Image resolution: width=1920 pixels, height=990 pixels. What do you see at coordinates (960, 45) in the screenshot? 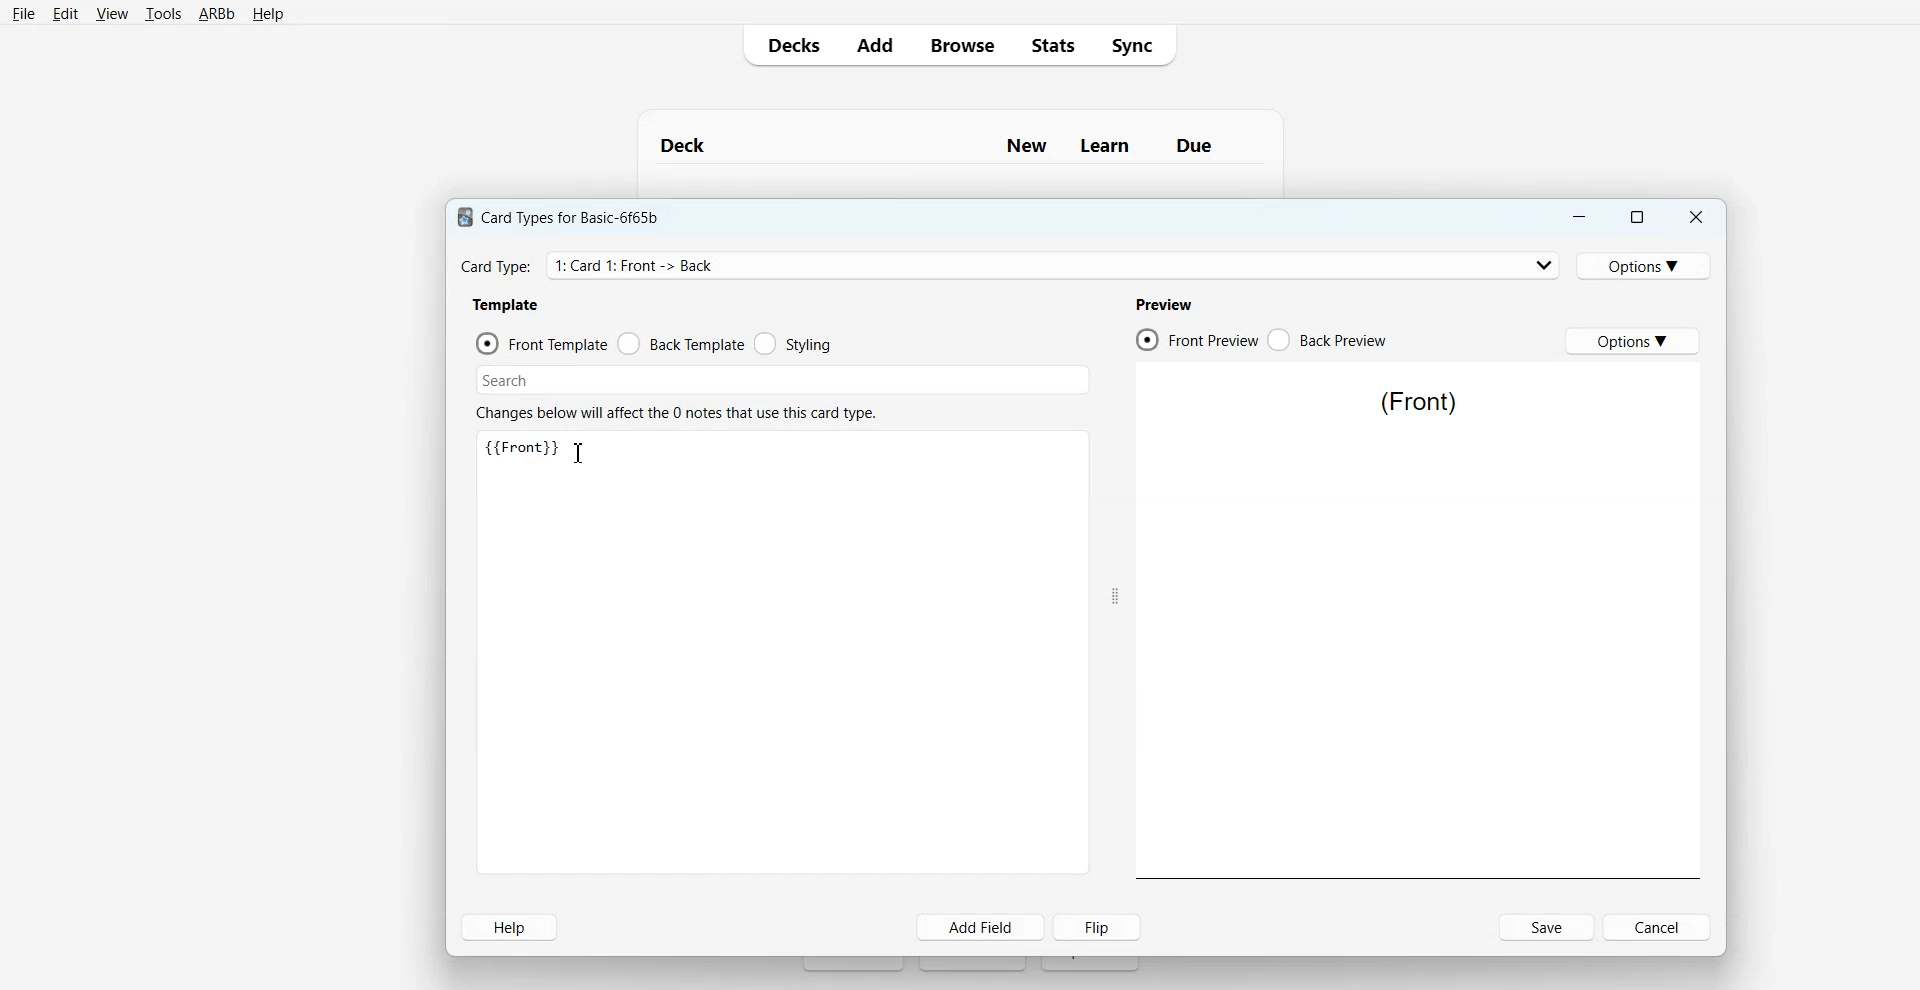
I see `Browse` at bounding box center [960, 45].